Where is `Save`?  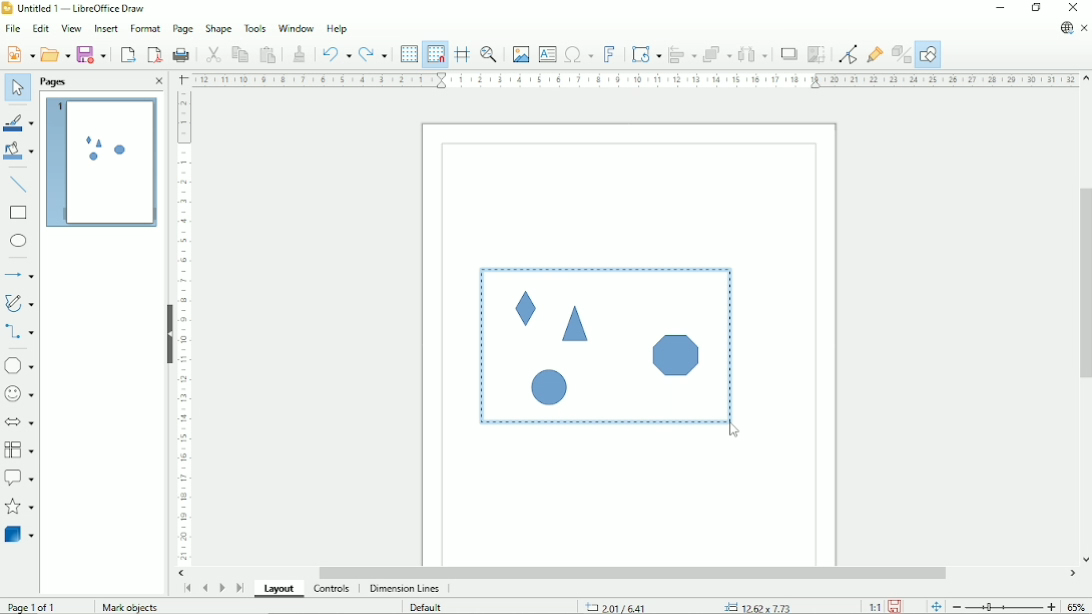
Save is located at coordinates (92, 54).